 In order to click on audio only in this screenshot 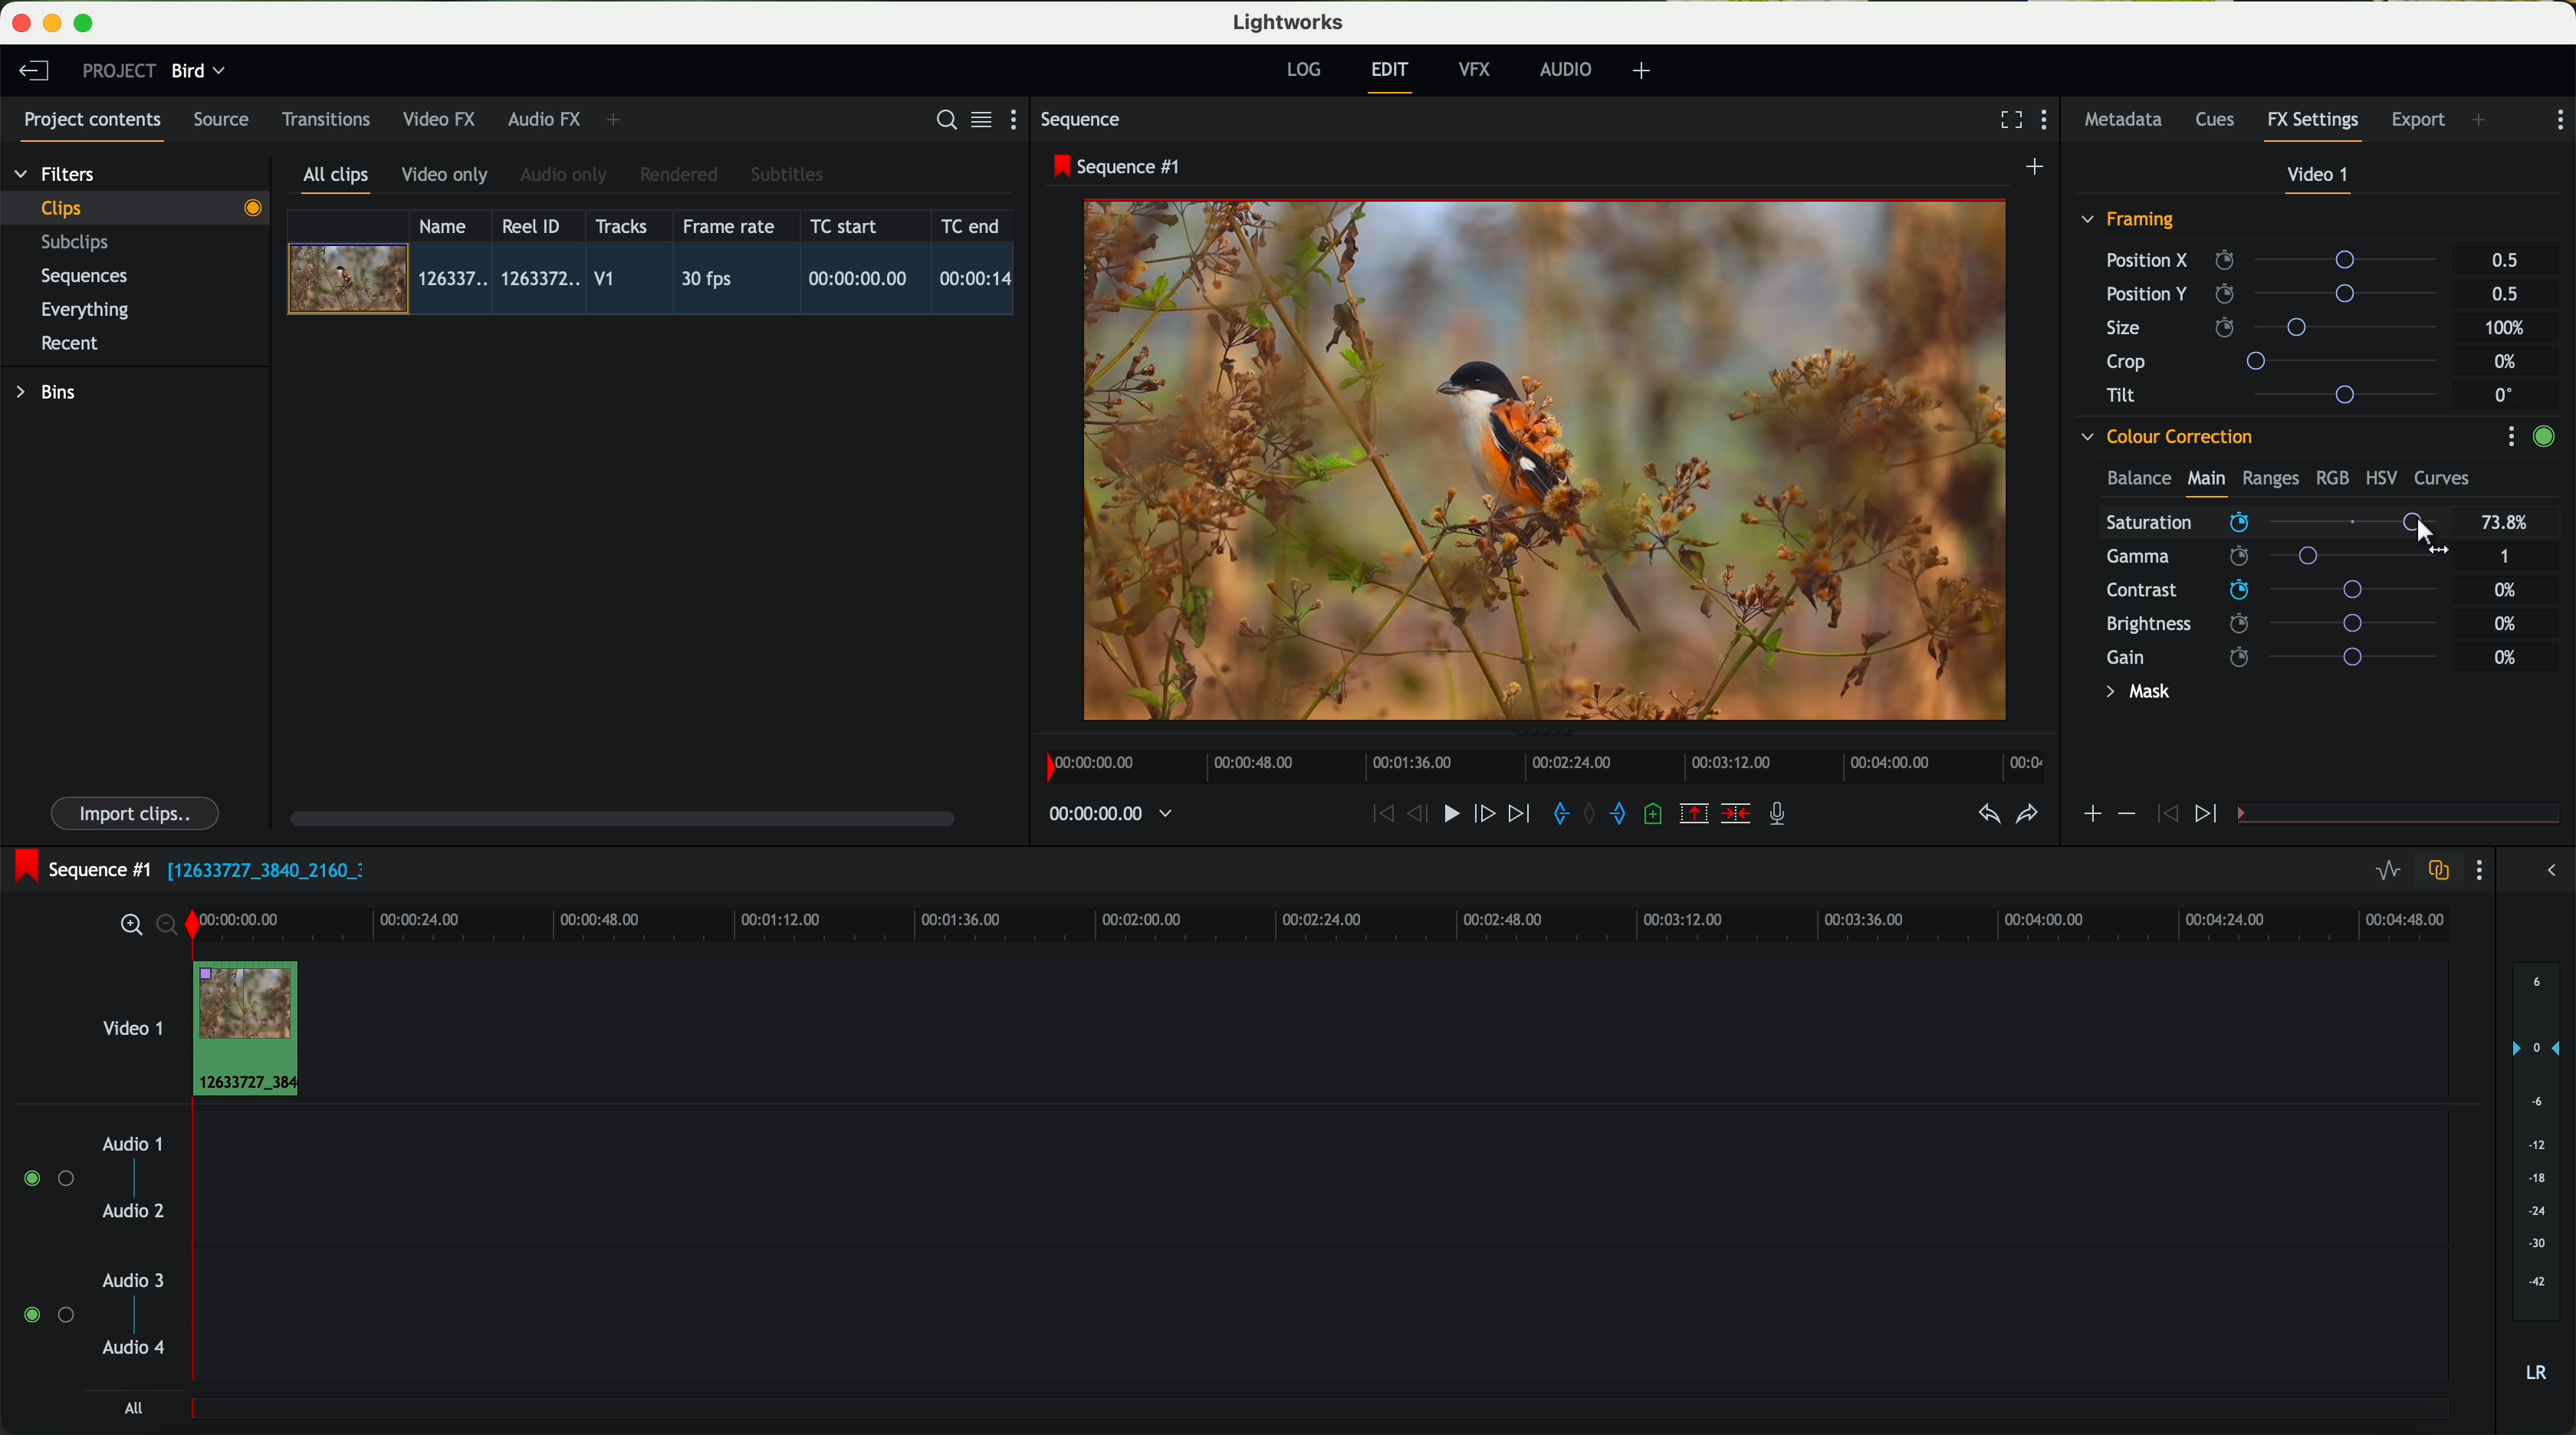, I will do `click(565, 175)`.